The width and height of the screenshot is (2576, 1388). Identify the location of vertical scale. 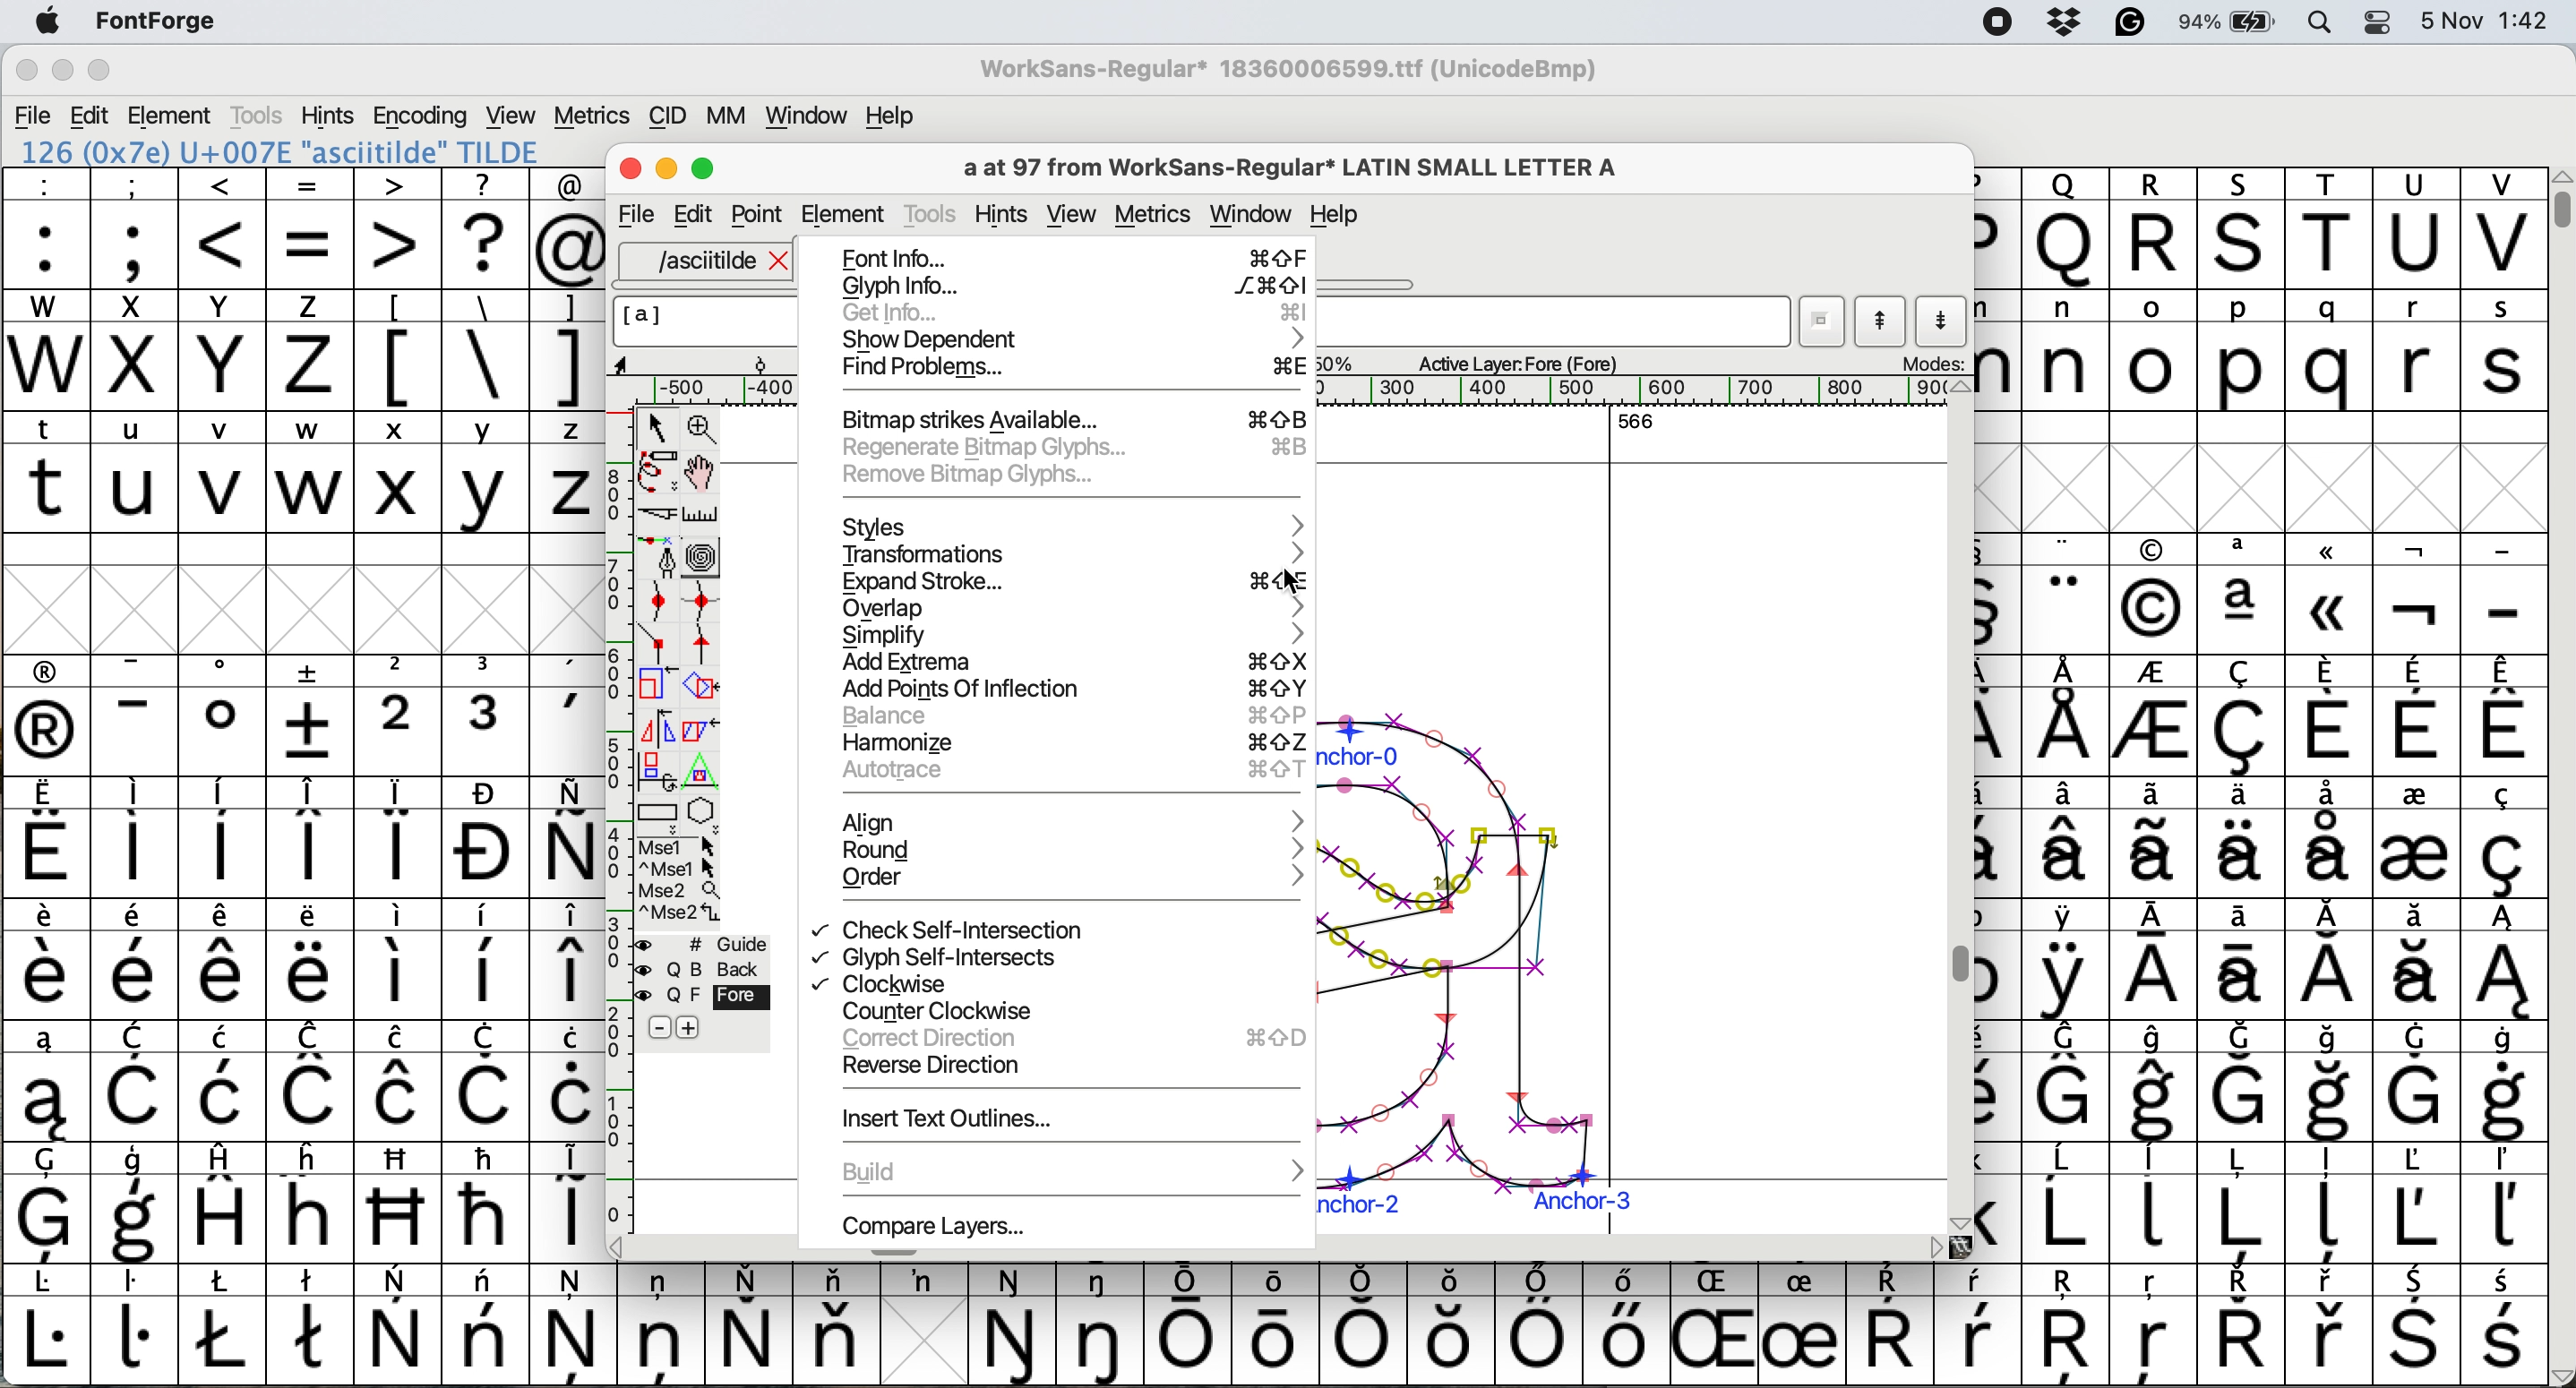
(617, 797).